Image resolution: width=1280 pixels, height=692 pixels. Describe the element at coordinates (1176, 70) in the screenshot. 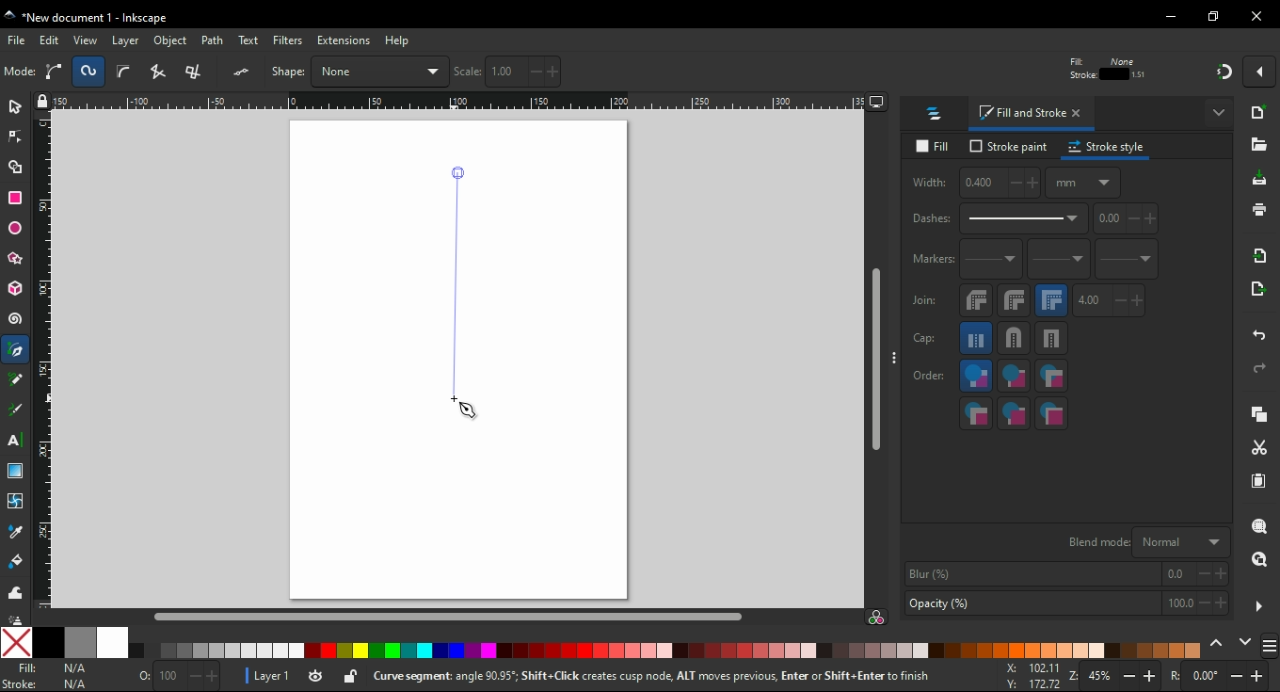

I see `move pattern along wit the objects` at that location.